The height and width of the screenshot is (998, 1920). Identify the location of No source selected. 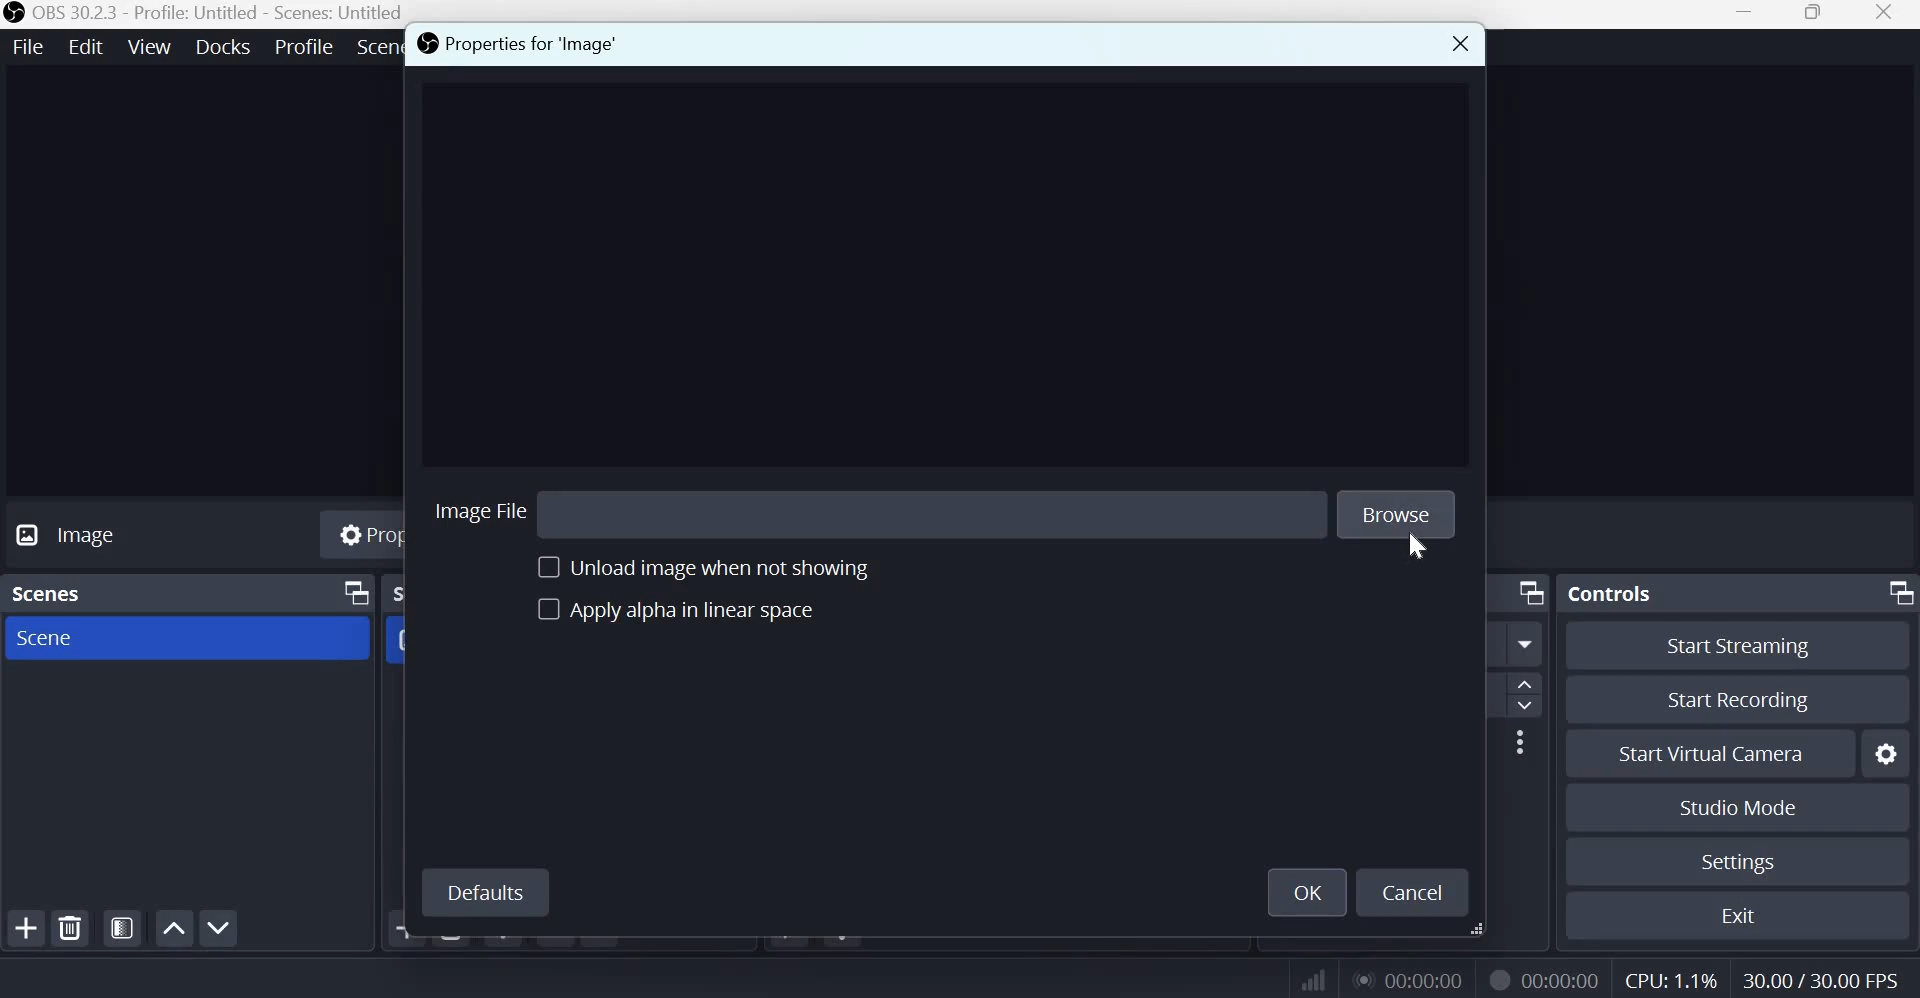
(111, 538).